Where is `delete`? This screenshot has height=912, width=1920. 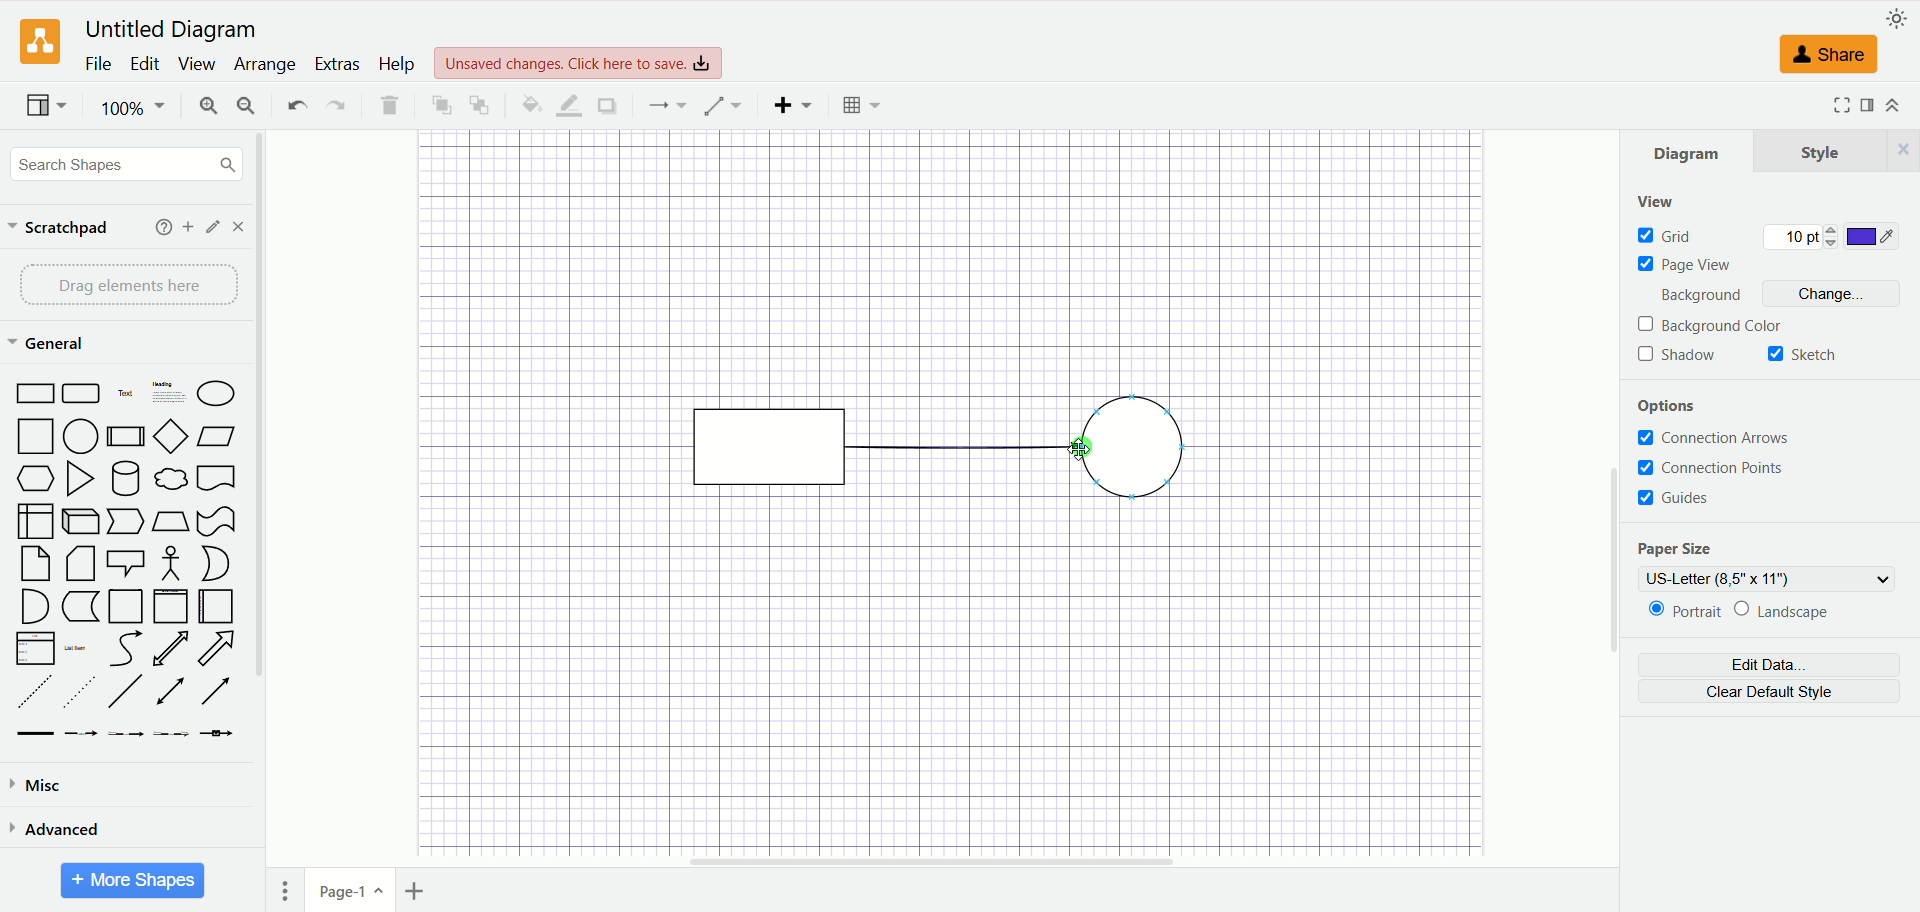
delete is located at coordinates (387, 103).